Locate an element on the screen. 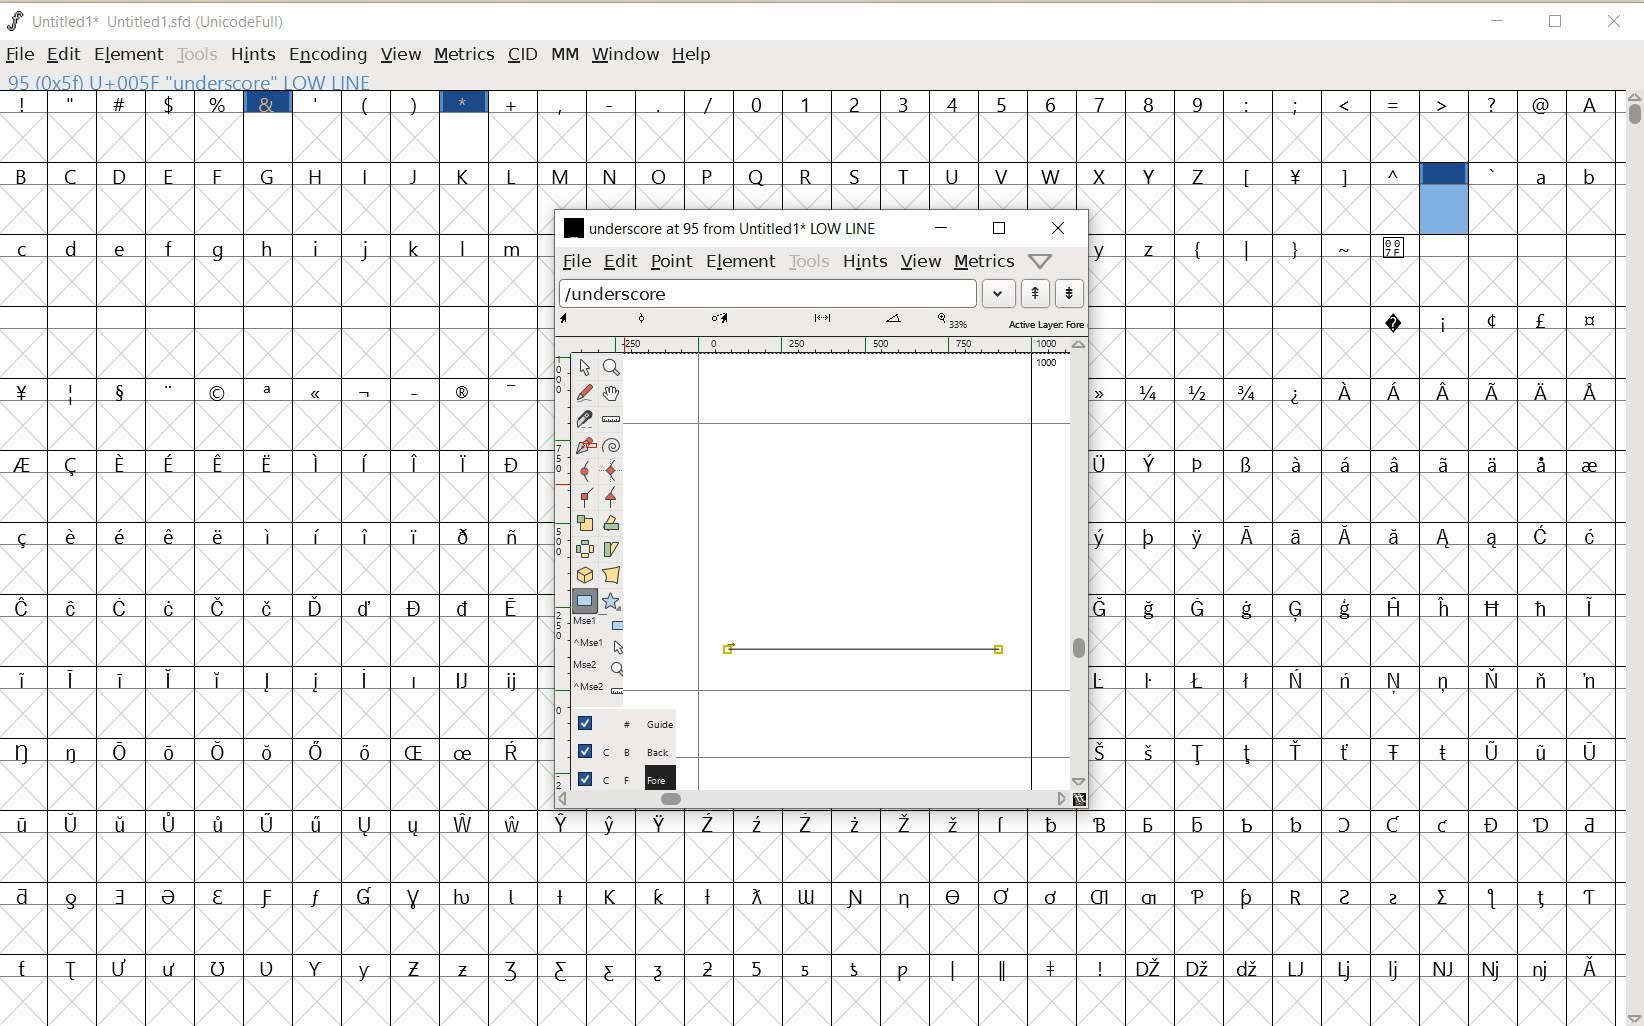 Image resolution: width=1644 pixels, height=1026 pixels. pointer is located at coordinates (583, 368).